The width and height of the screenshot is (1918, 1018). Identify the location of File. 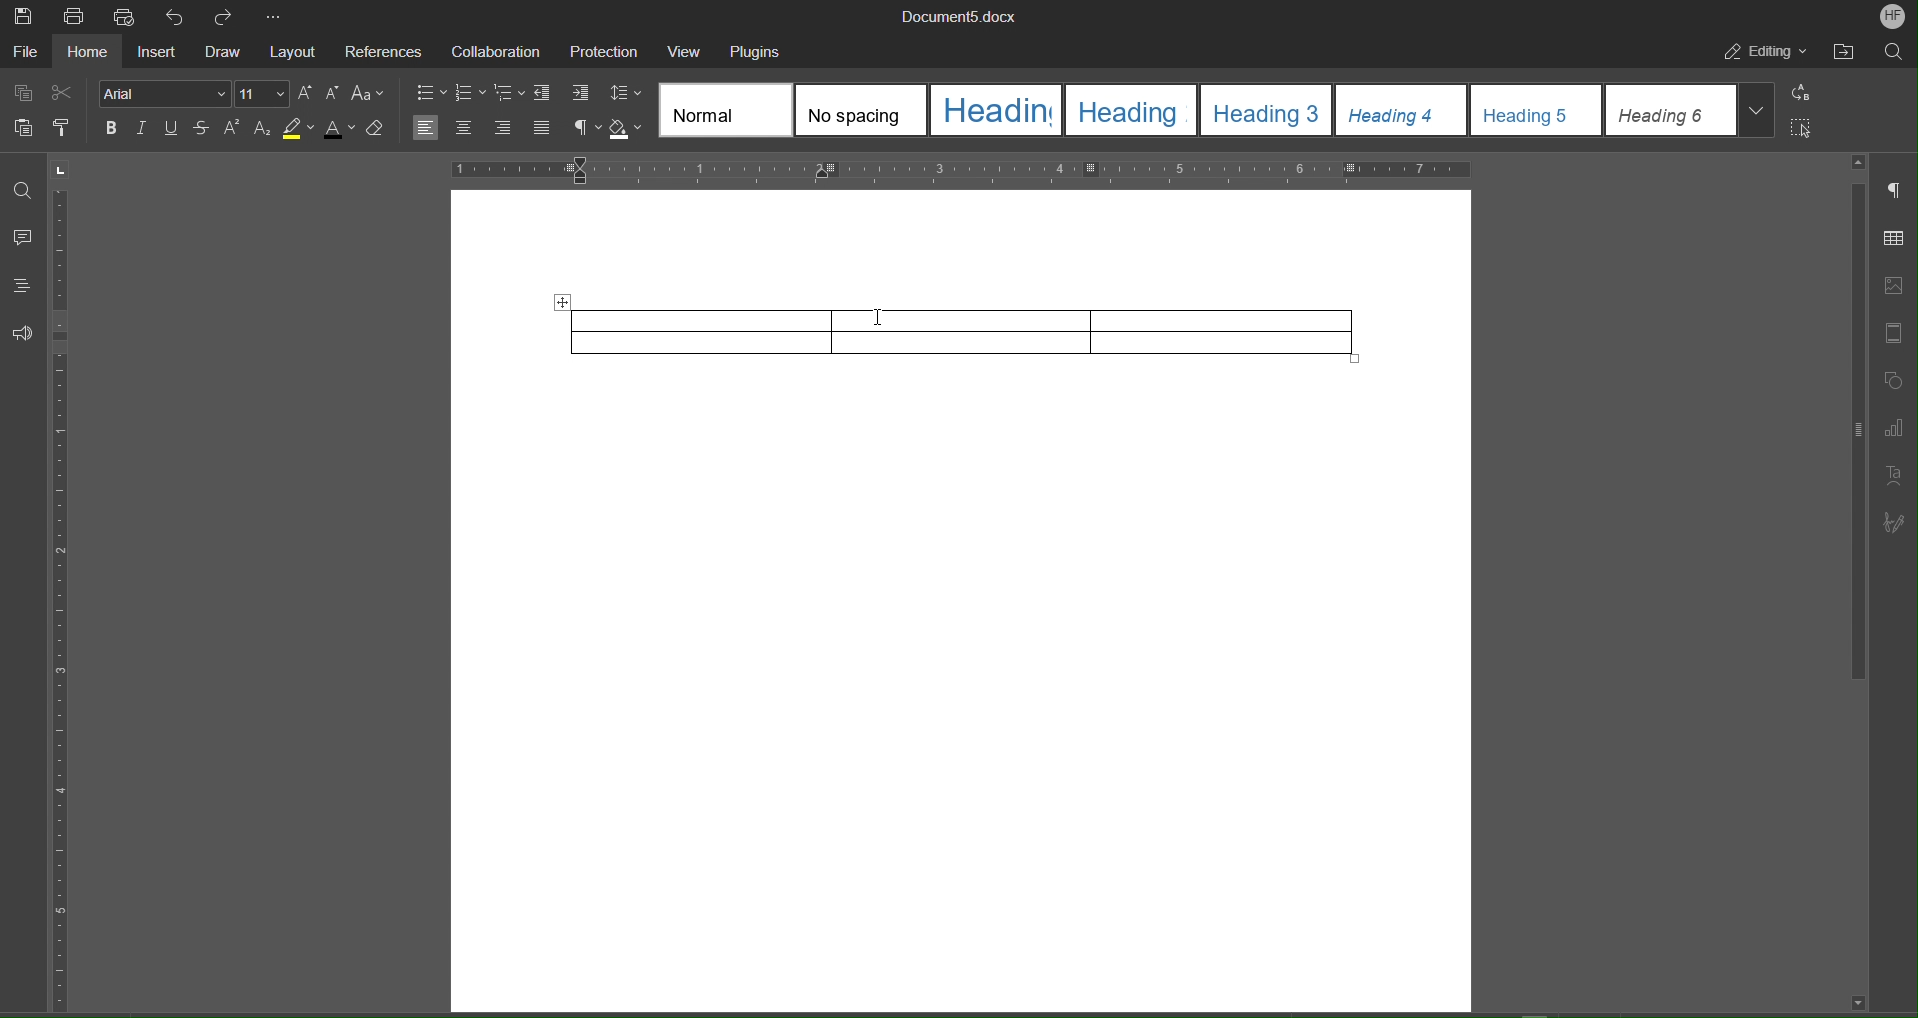
(25, 55).